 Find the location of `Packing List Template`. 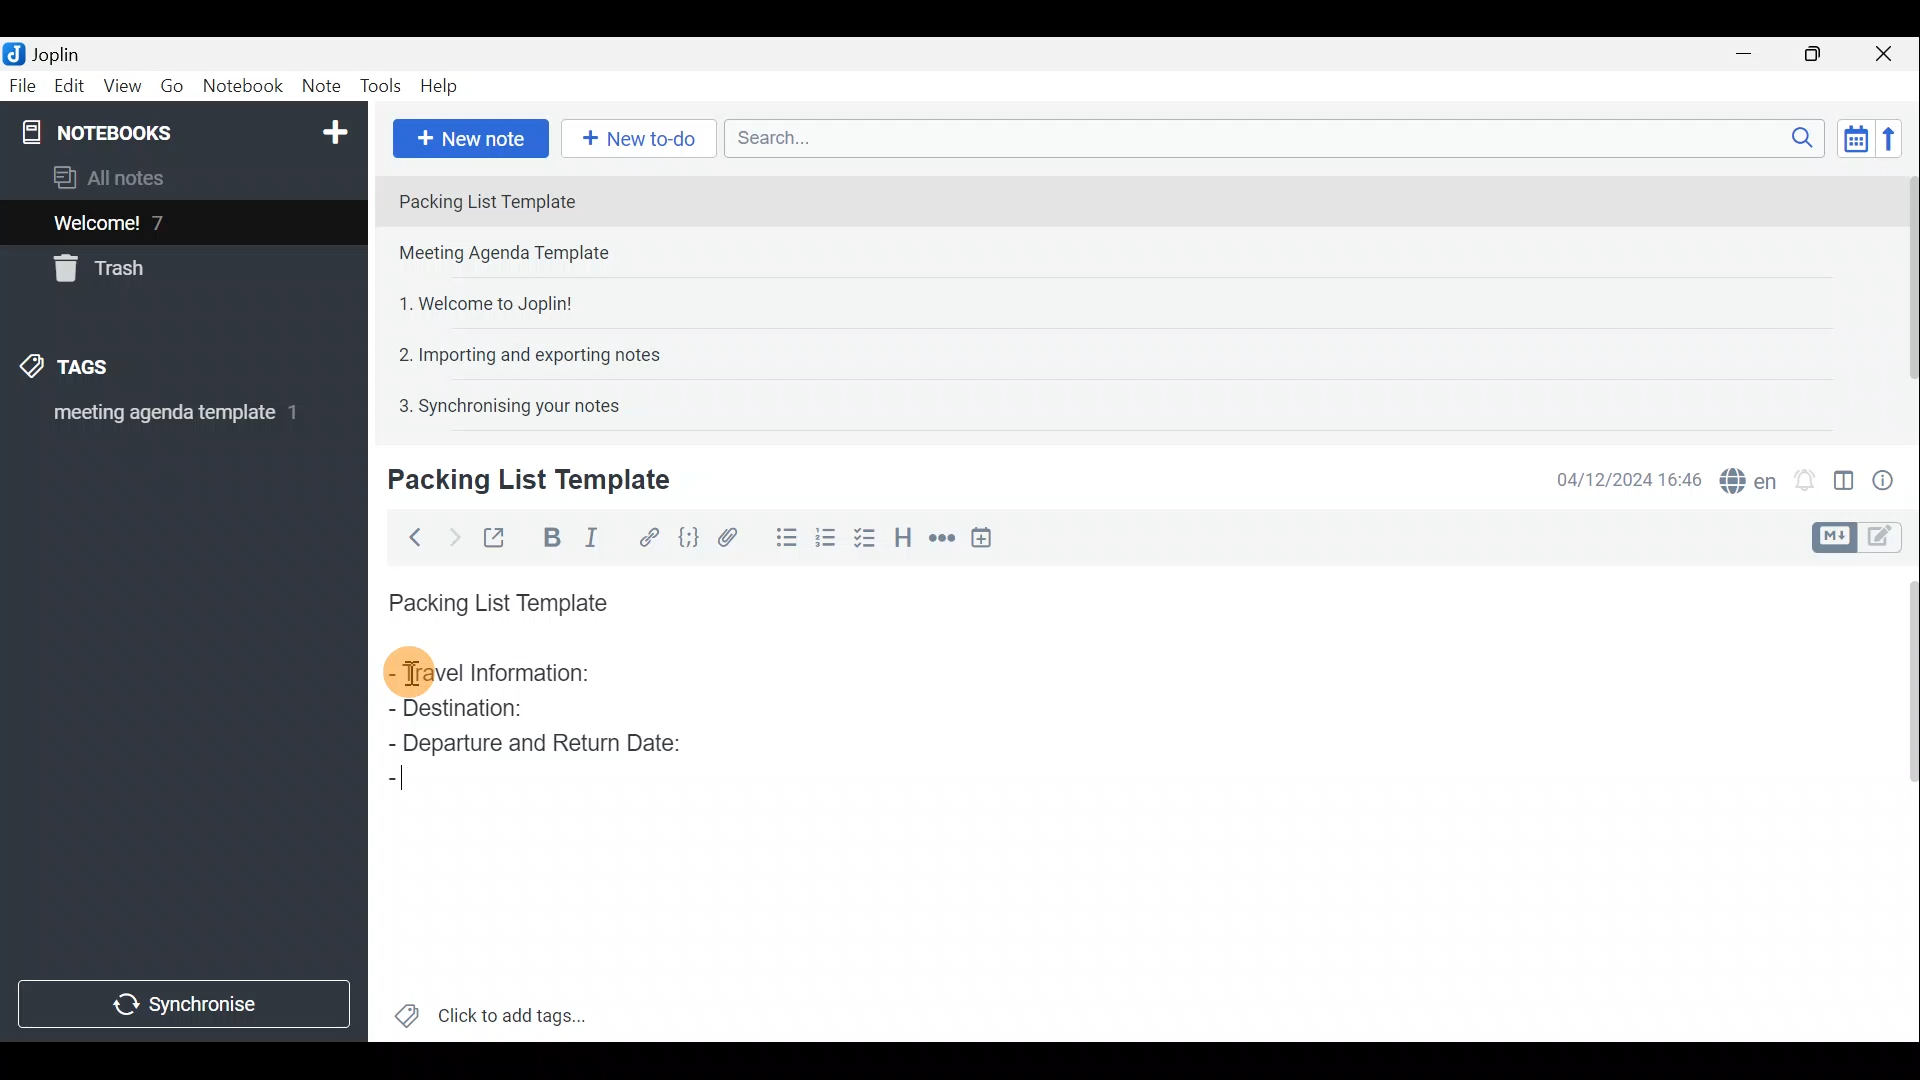

Packing List Template is located at coordinates (494, 597).